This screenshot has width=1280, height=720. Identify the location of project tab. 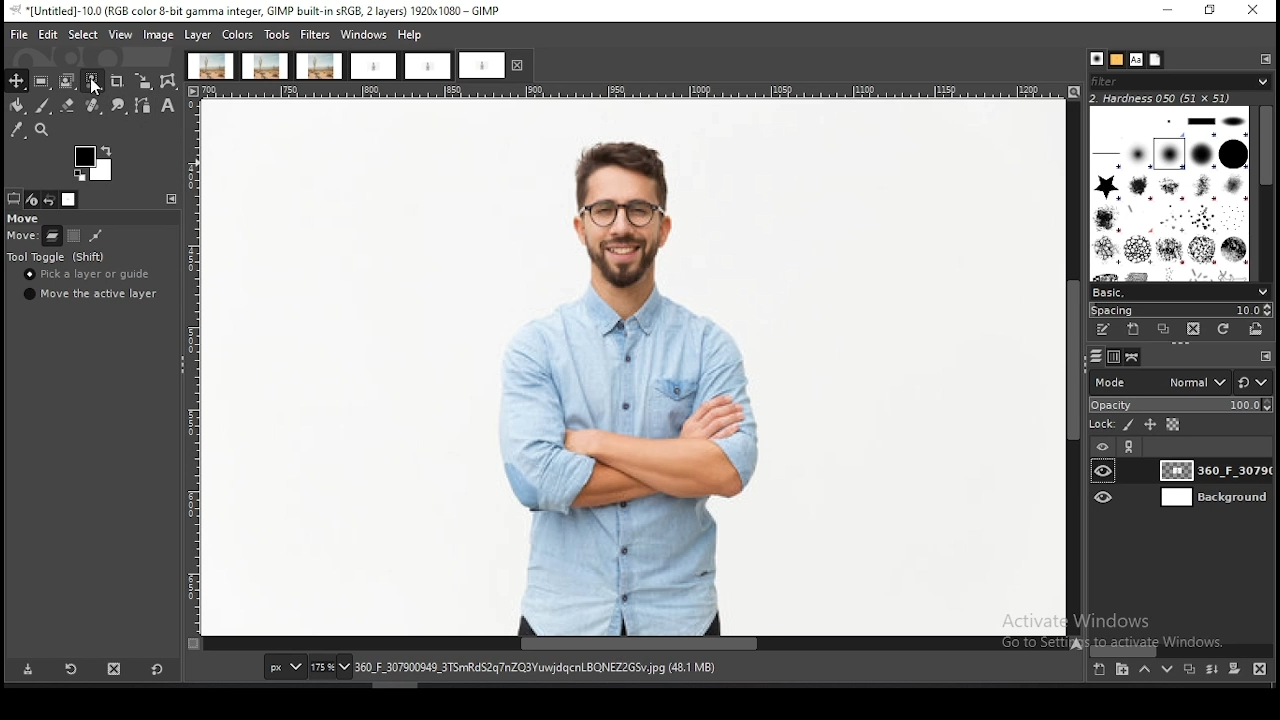
(266, 66).